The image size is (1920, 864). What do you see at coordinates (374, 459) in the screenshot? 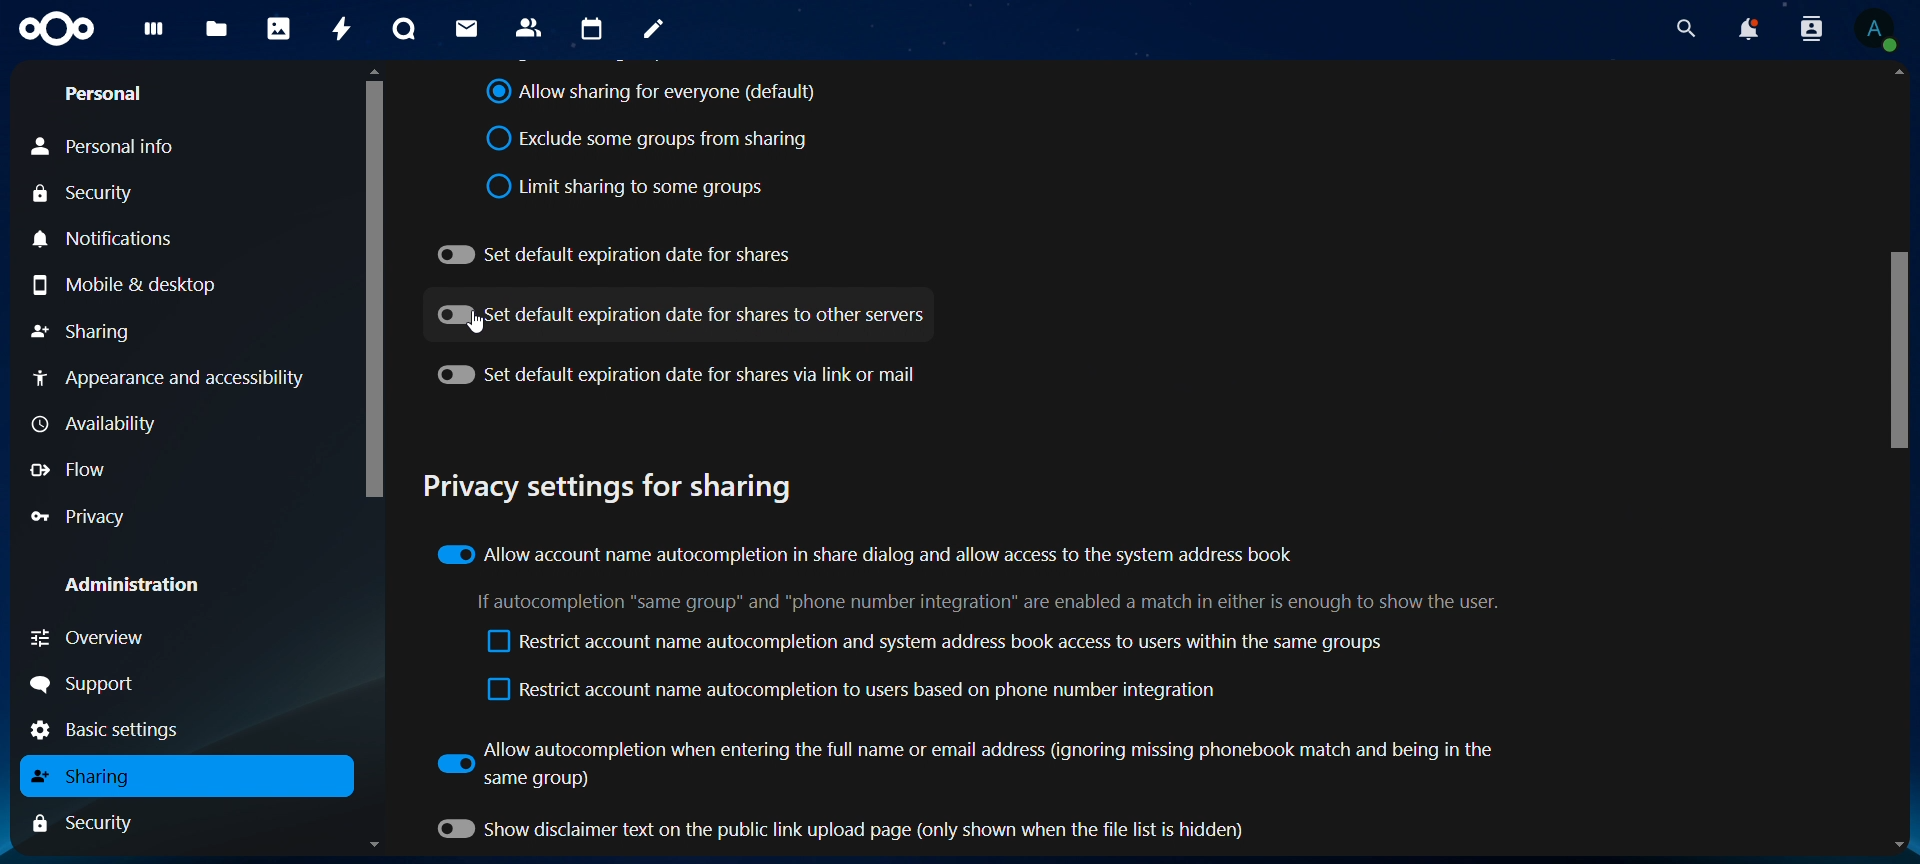
I see `Scrollbar` at bounding box center [374, 459].